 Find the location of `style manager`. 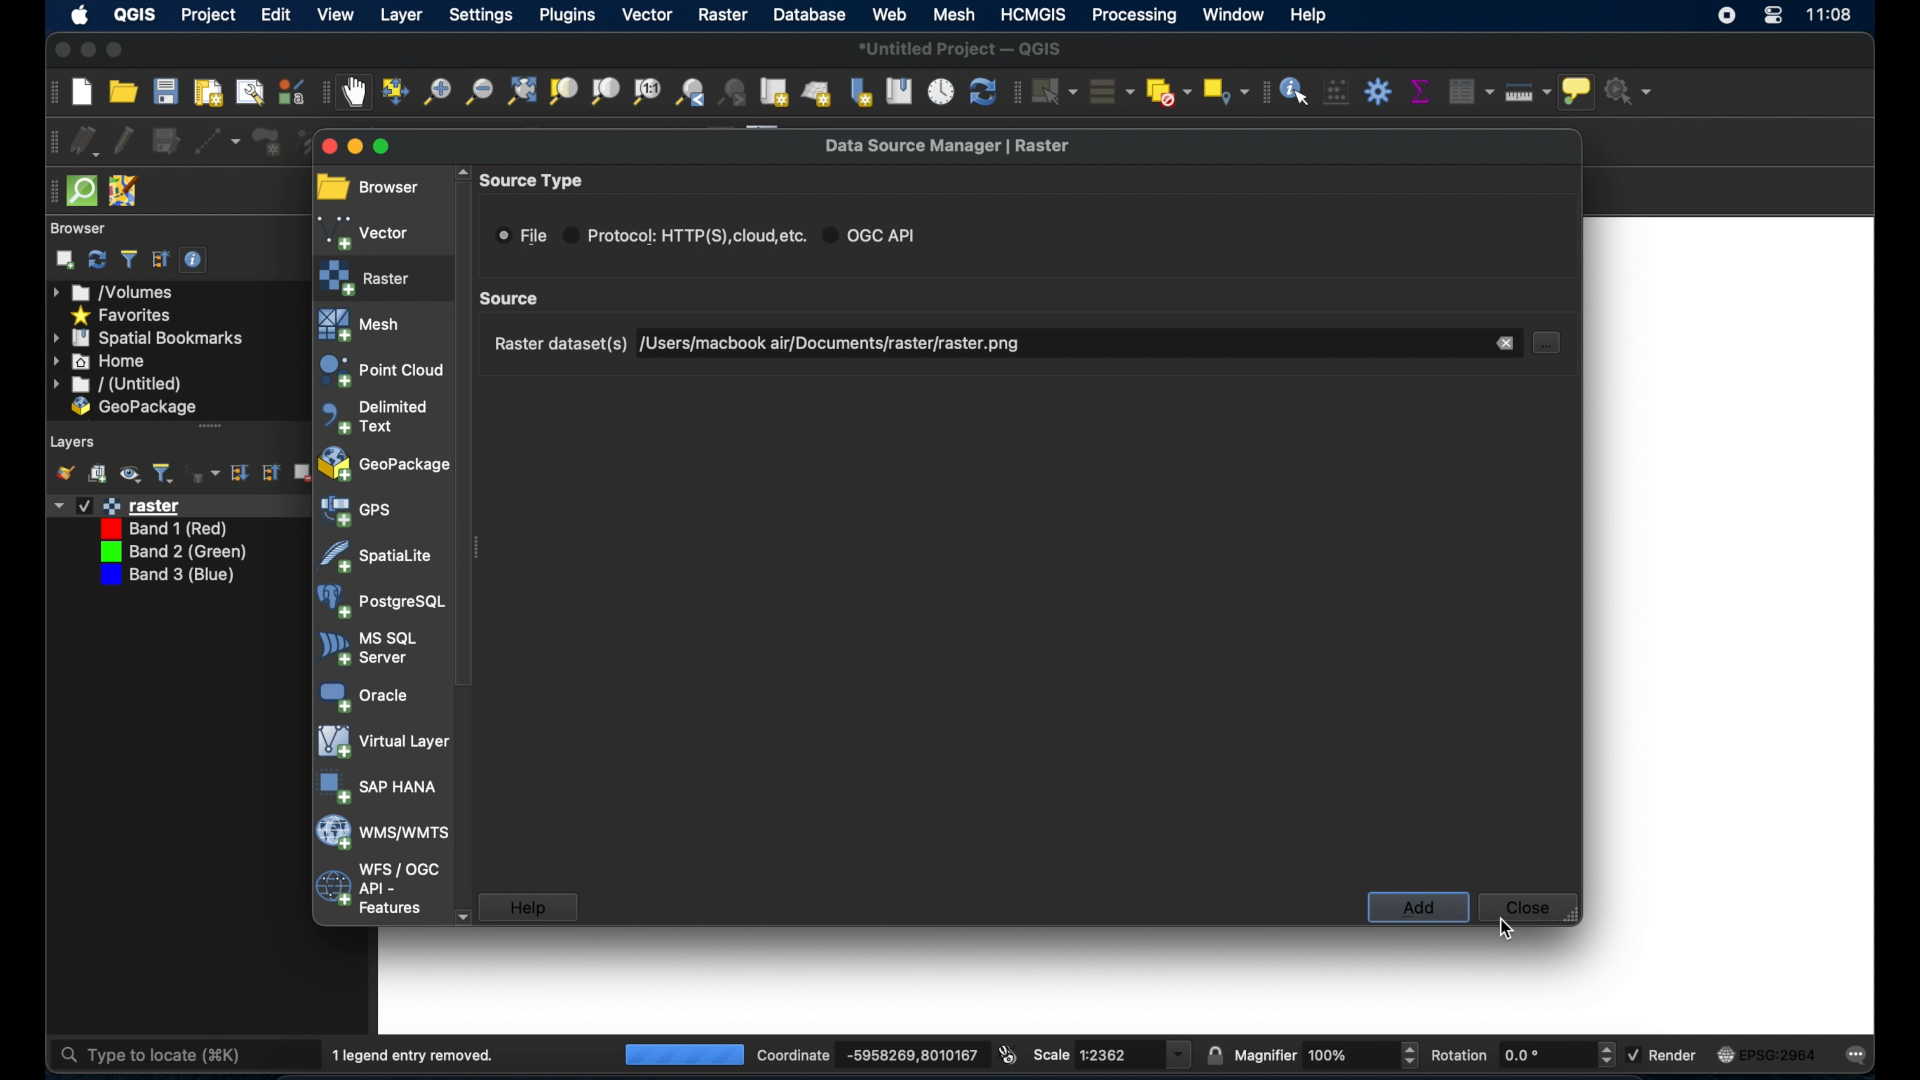

style manager is located at coordinates (290, 91).